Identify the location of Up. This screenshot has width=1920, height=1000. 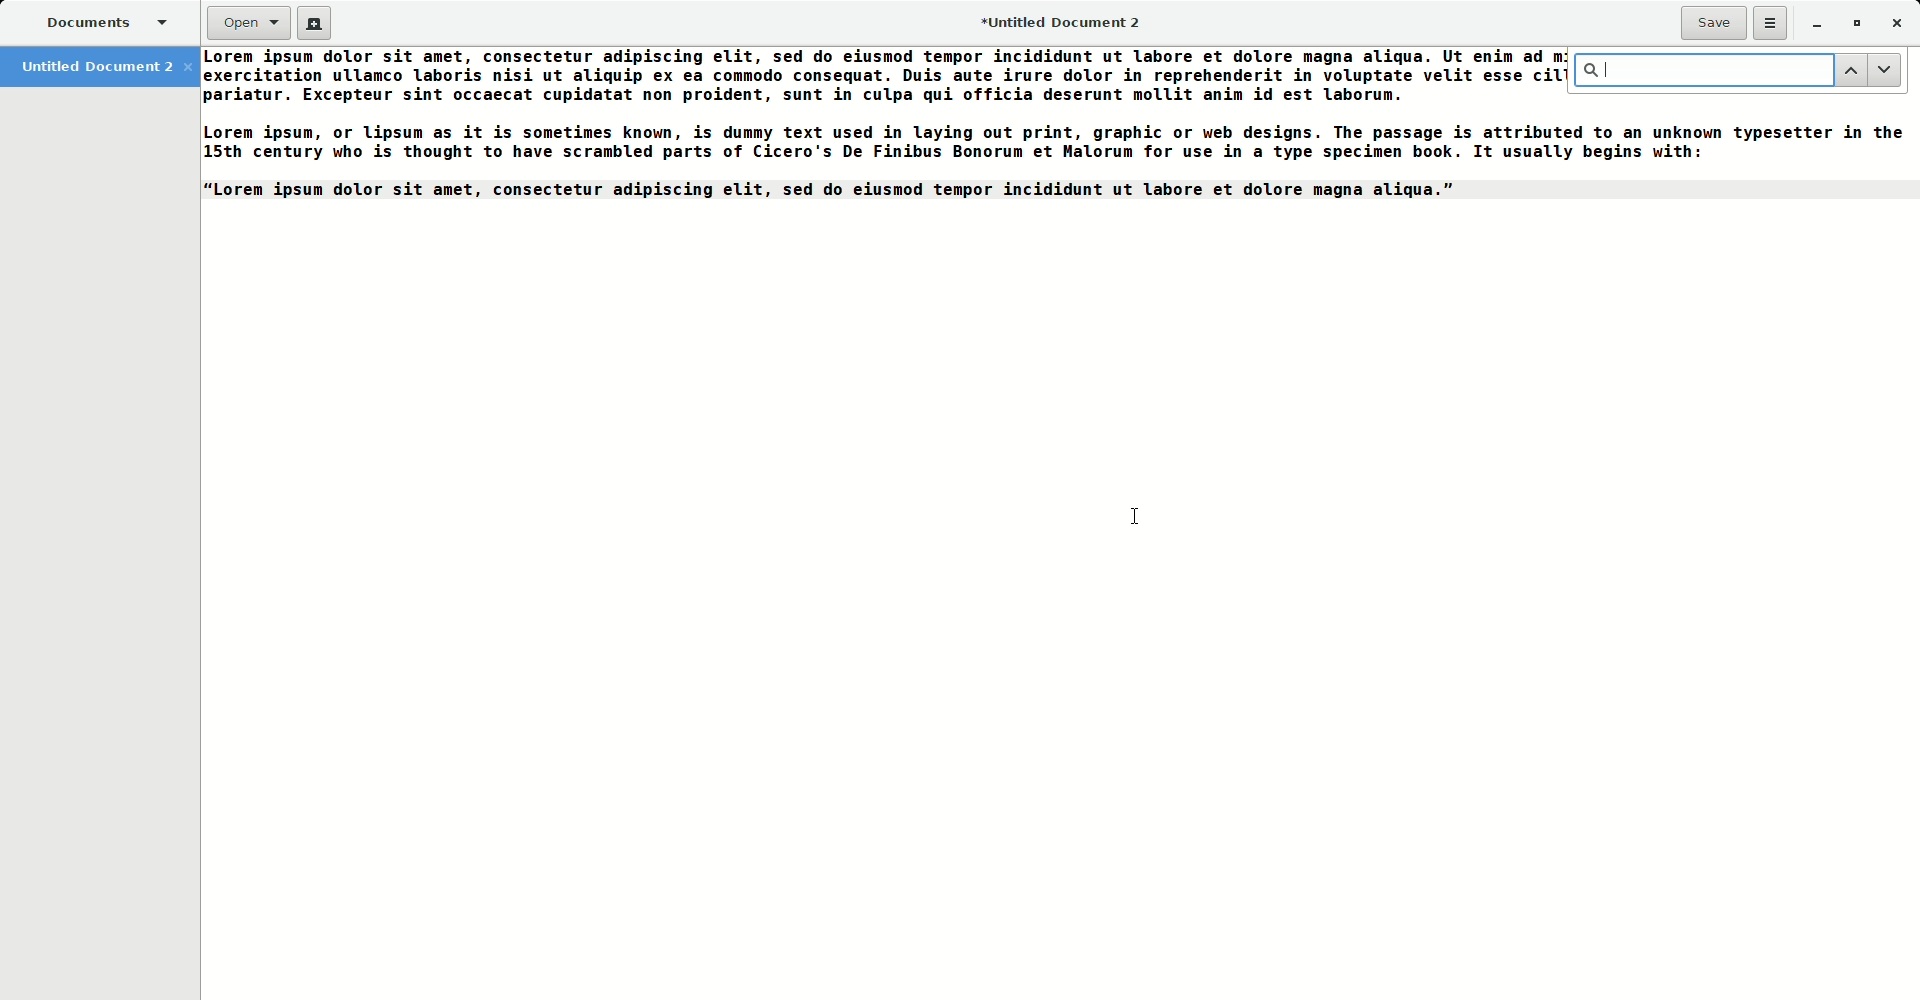
(1850, 70).